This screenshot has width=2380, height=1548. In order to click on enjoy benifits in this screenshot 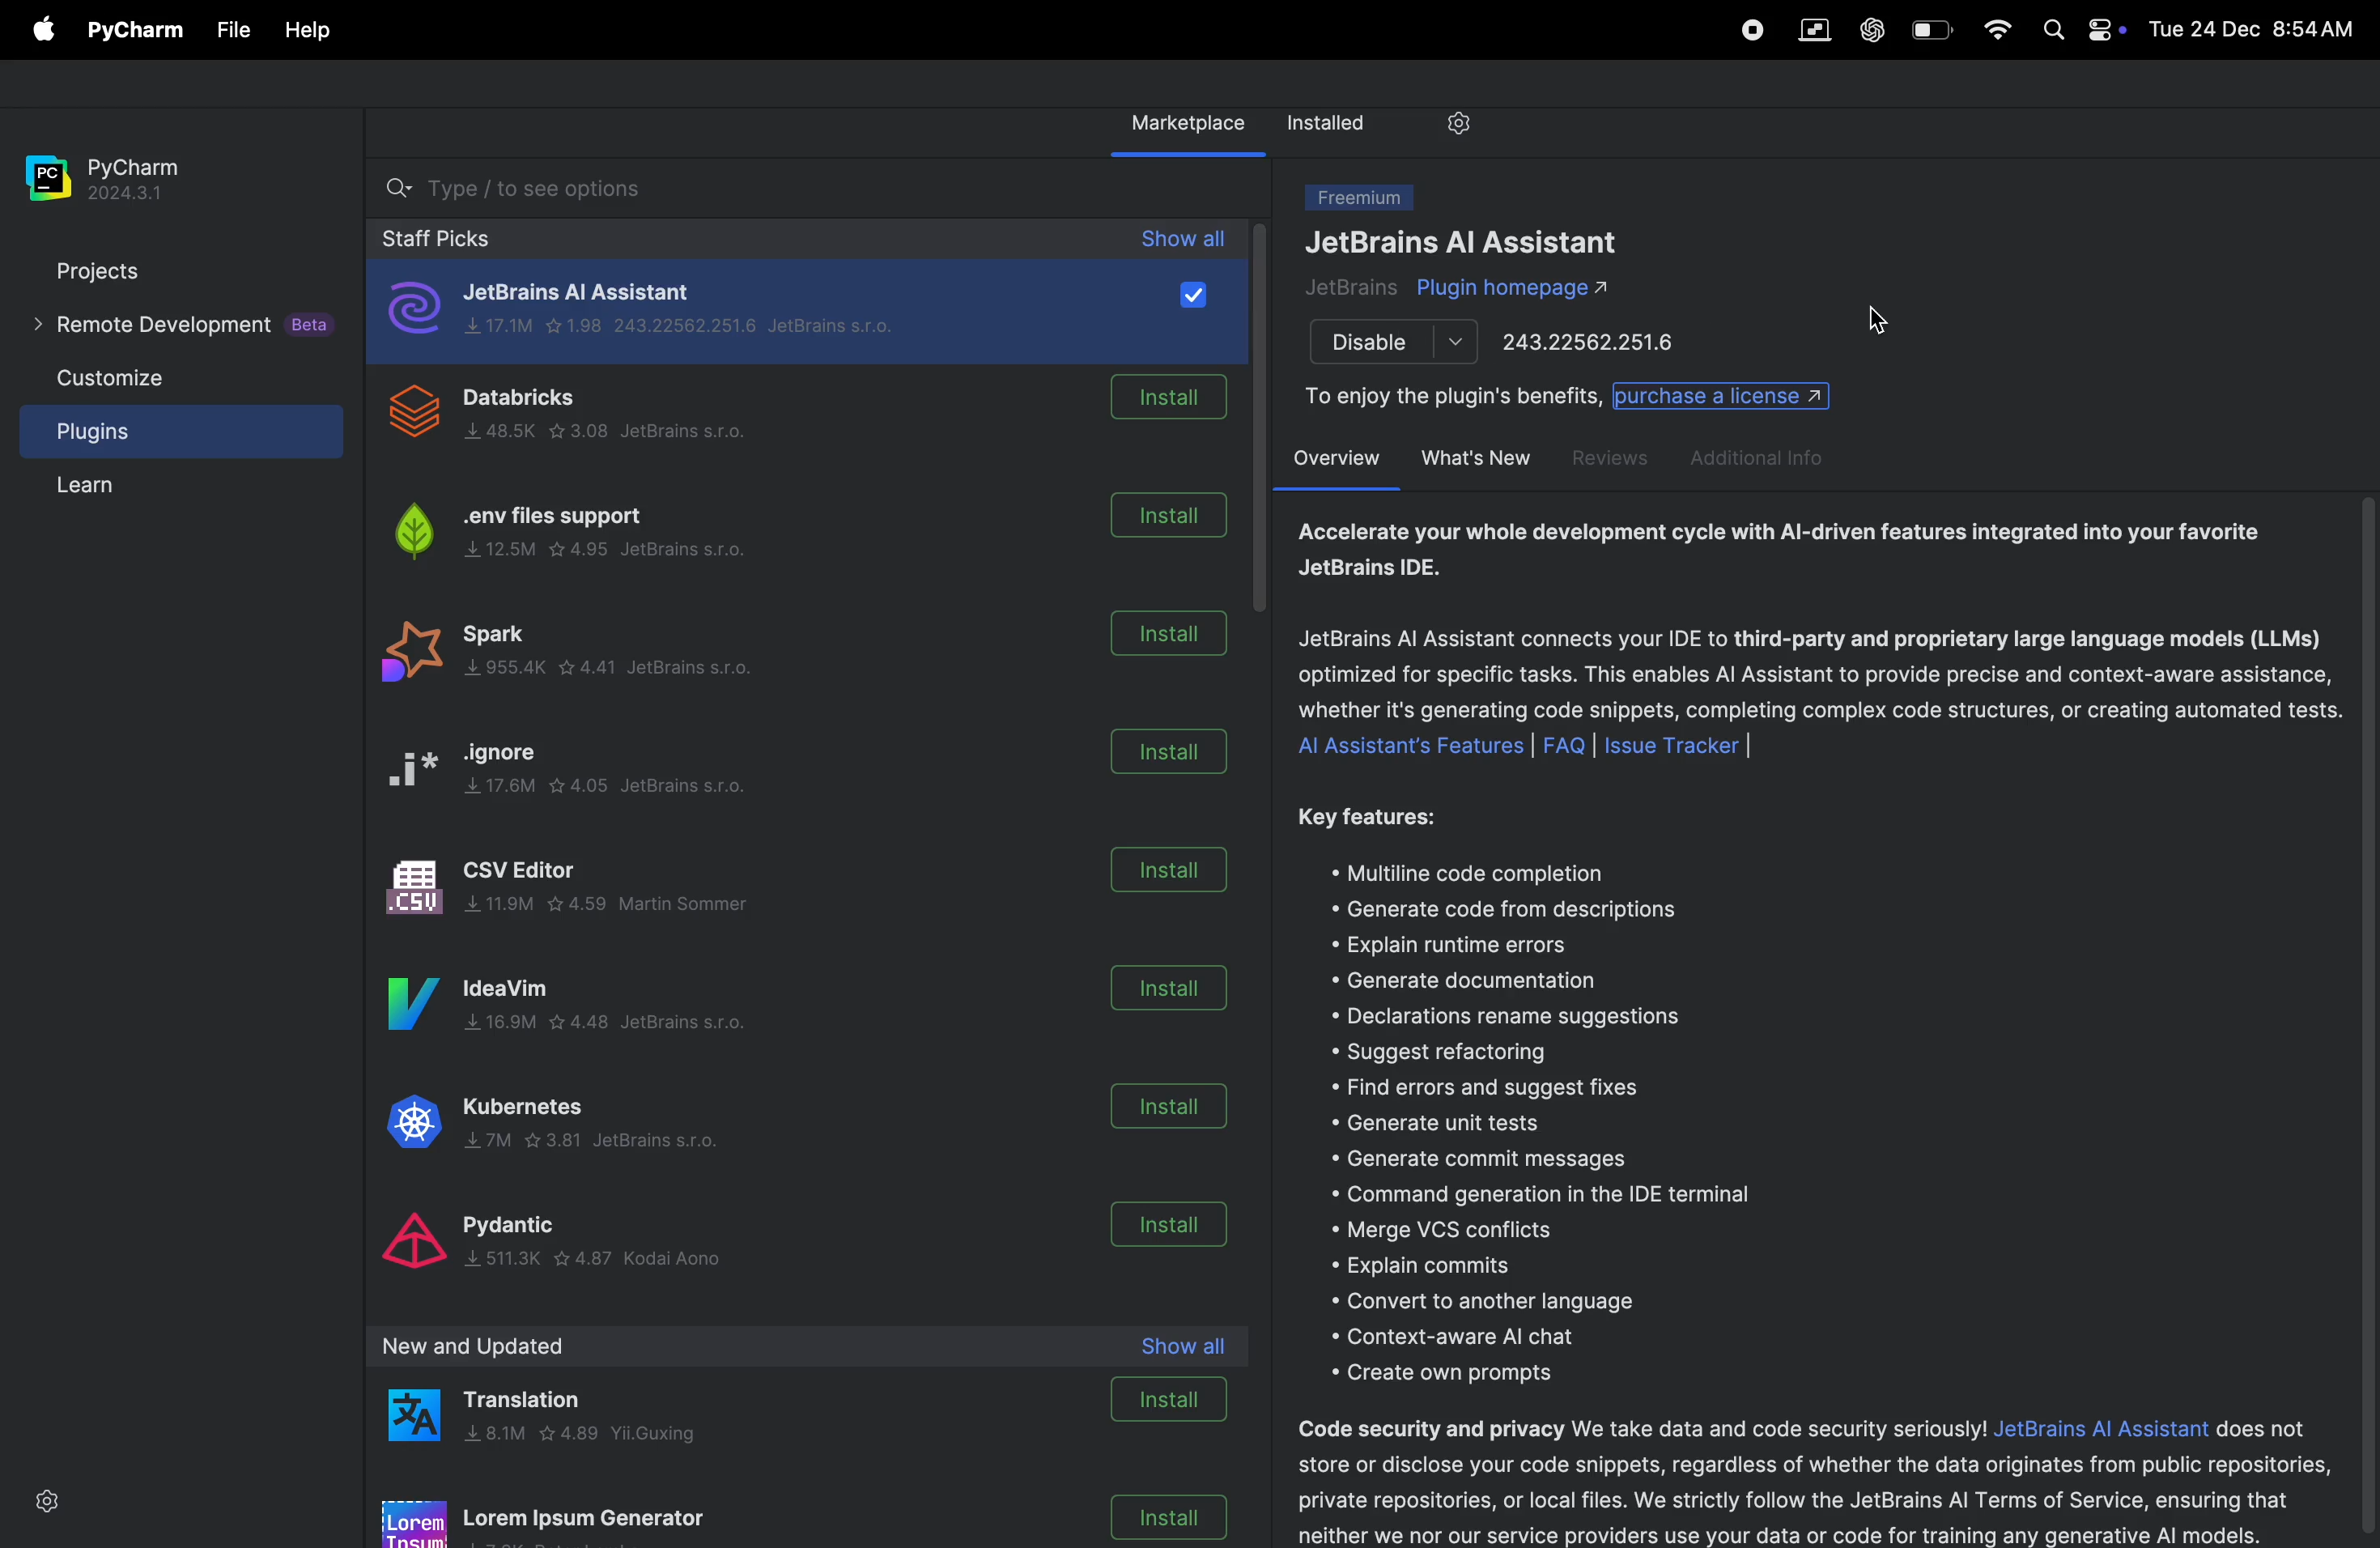, I will do `click(1582, 397)`.